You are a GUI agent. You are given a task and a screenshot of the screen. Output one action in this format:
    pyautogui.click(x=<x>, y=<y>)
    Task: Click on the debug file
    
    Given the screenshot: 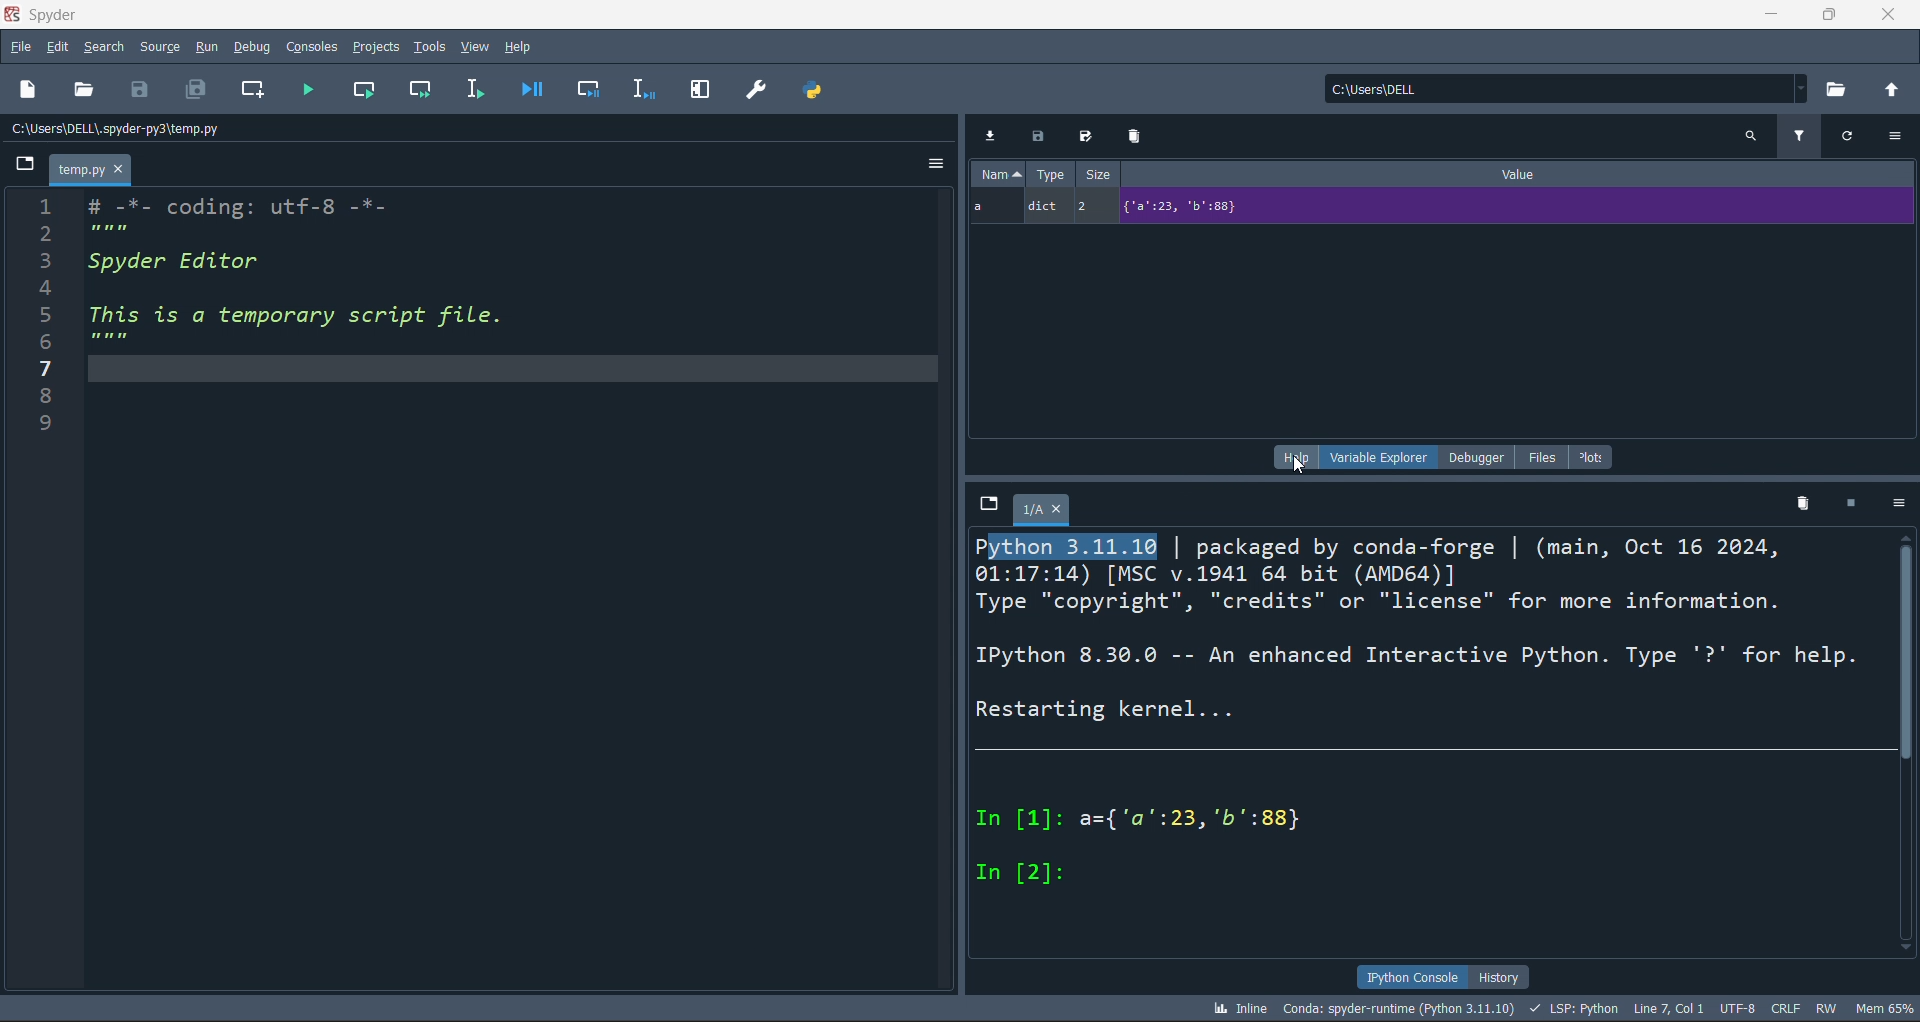 What is the action you would take?
    pyautogui.click(x=530, y=91)
    